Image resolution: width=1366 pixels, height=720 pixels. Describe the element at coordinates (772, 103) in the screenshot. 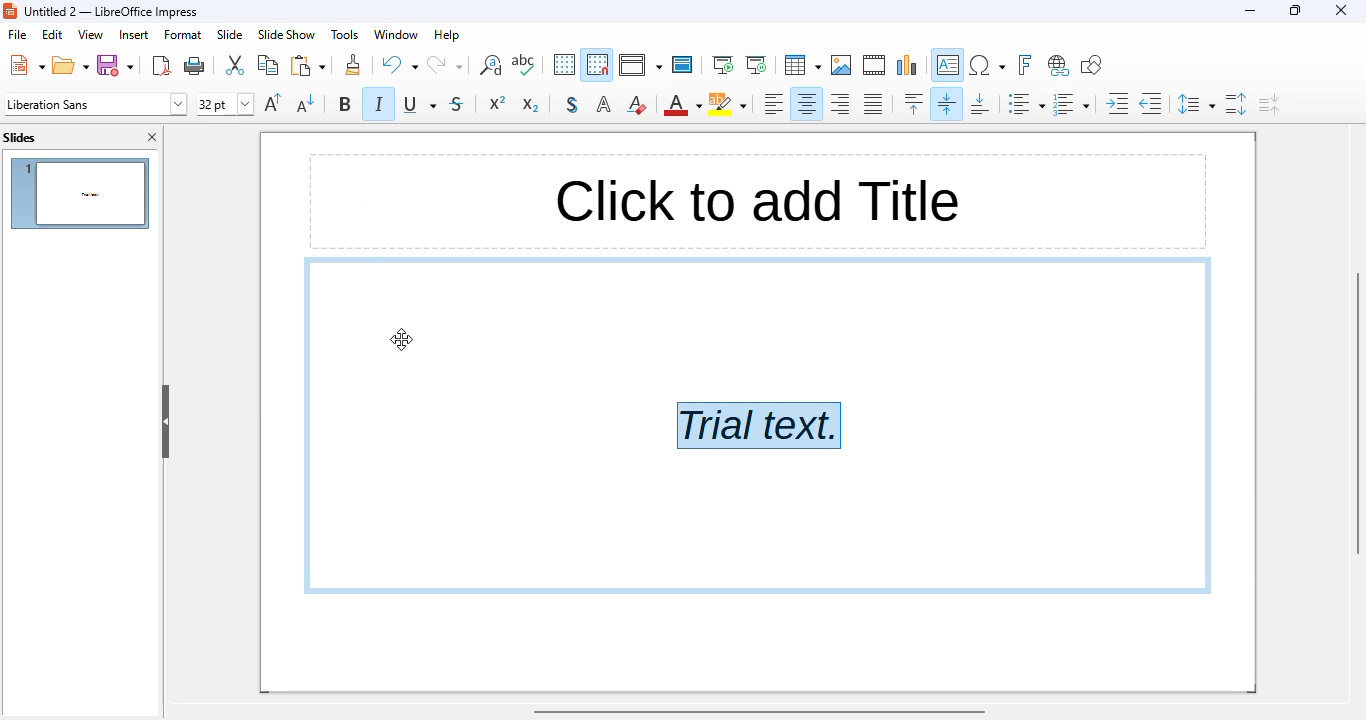

I see `align left` at that location.